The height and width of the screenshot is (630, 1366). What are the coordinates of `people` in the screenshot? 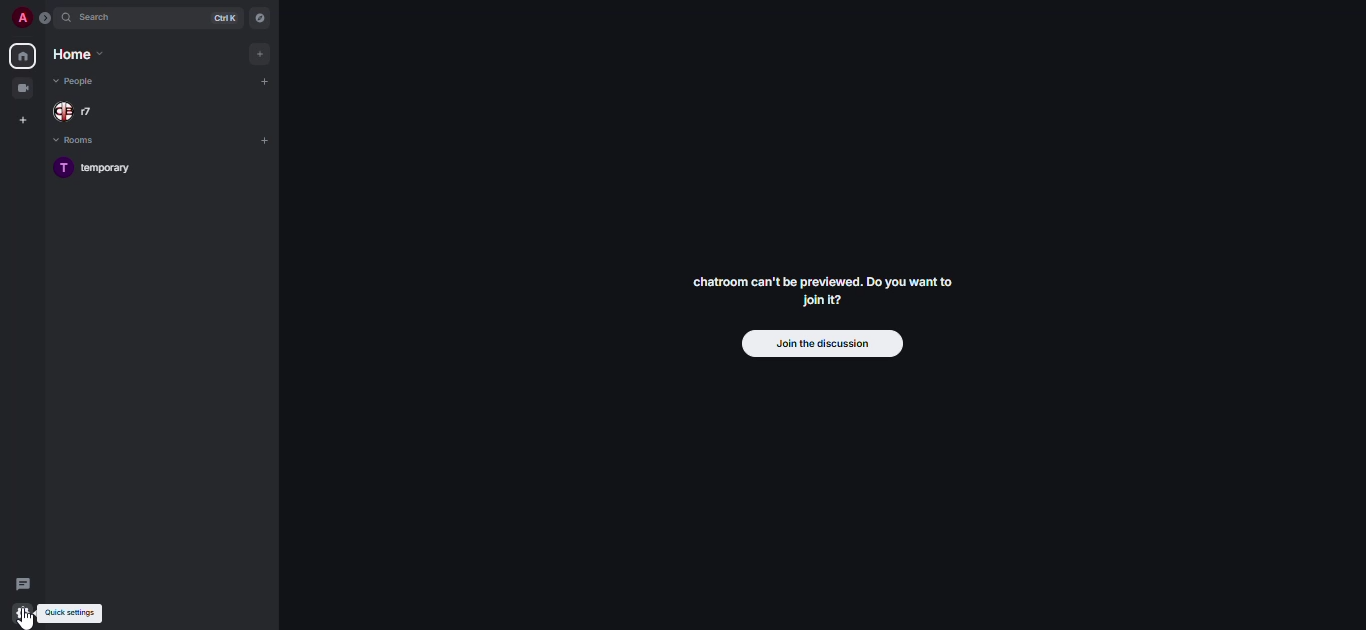 It's located at (80, 81).